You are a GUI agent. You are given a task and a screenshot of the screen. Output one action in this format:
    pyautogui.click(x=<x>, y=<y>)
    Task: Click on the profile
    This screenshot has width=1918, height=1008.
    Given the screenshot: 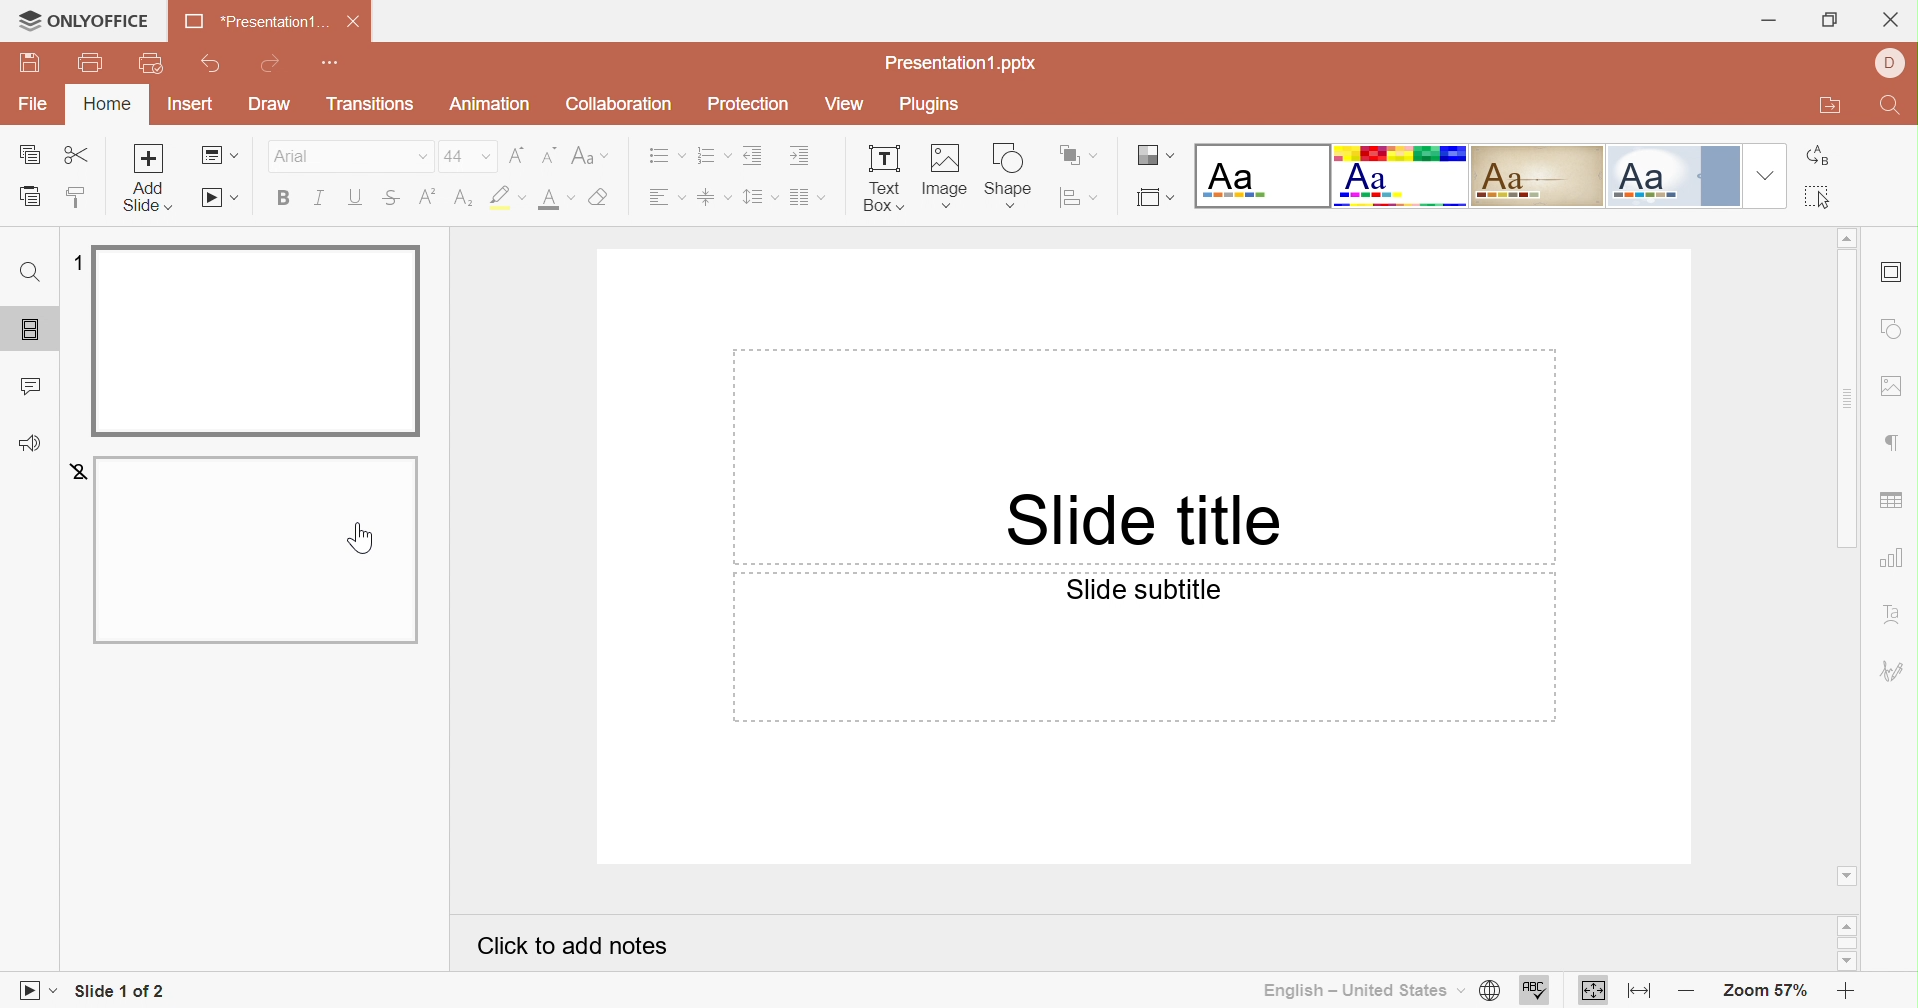 What is the action you would take?
    pyautogui.click(x=1890, y=60)
    